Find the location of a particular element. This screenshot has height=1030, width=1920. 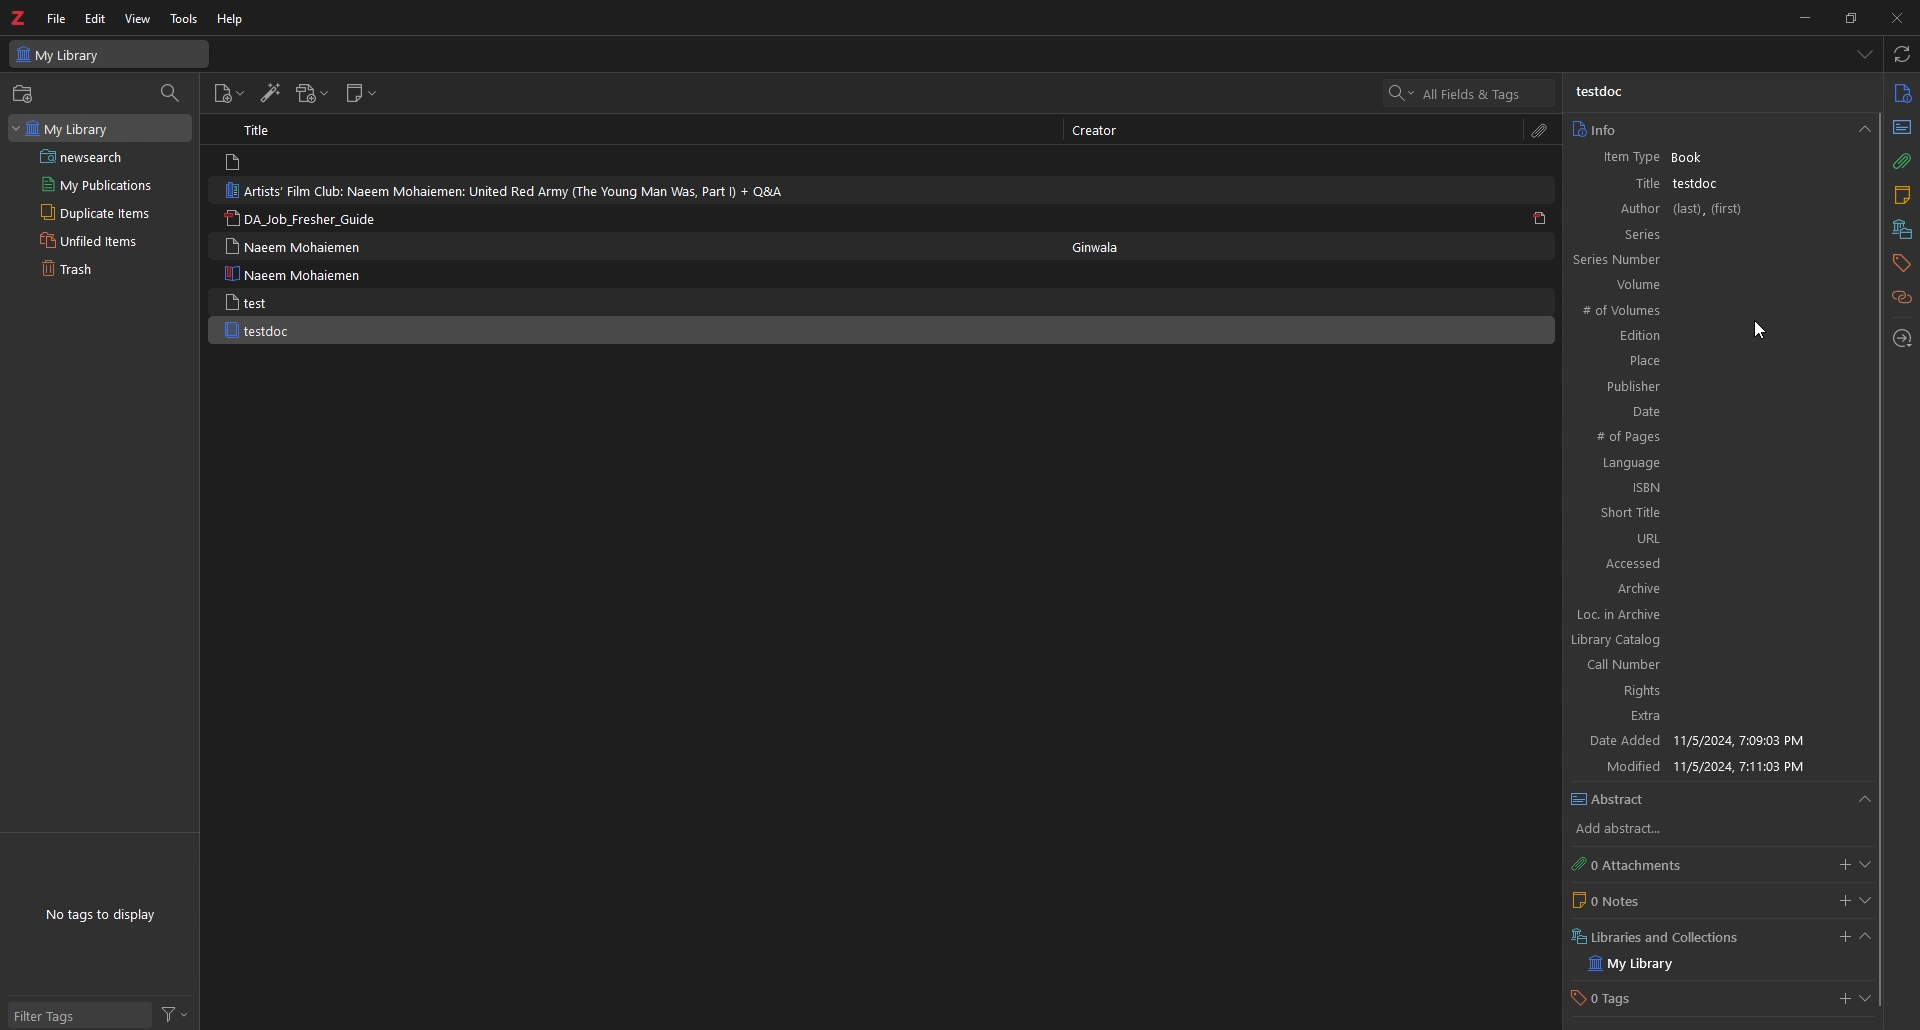

11/5/2024, 7:09:03 PM is located at coordinates (1741, 740).